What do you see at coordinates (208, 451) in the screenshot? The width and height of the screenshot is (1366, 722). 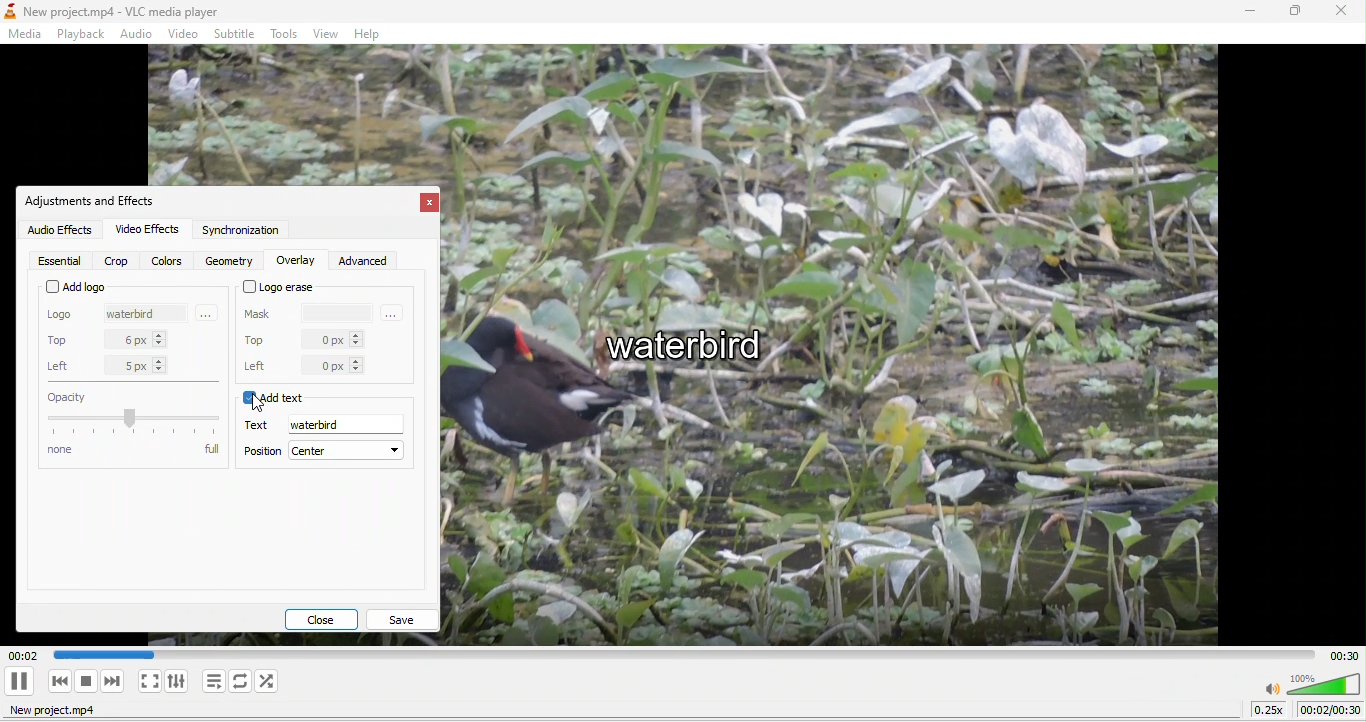 I see `full` at bounding box center [208, 451].